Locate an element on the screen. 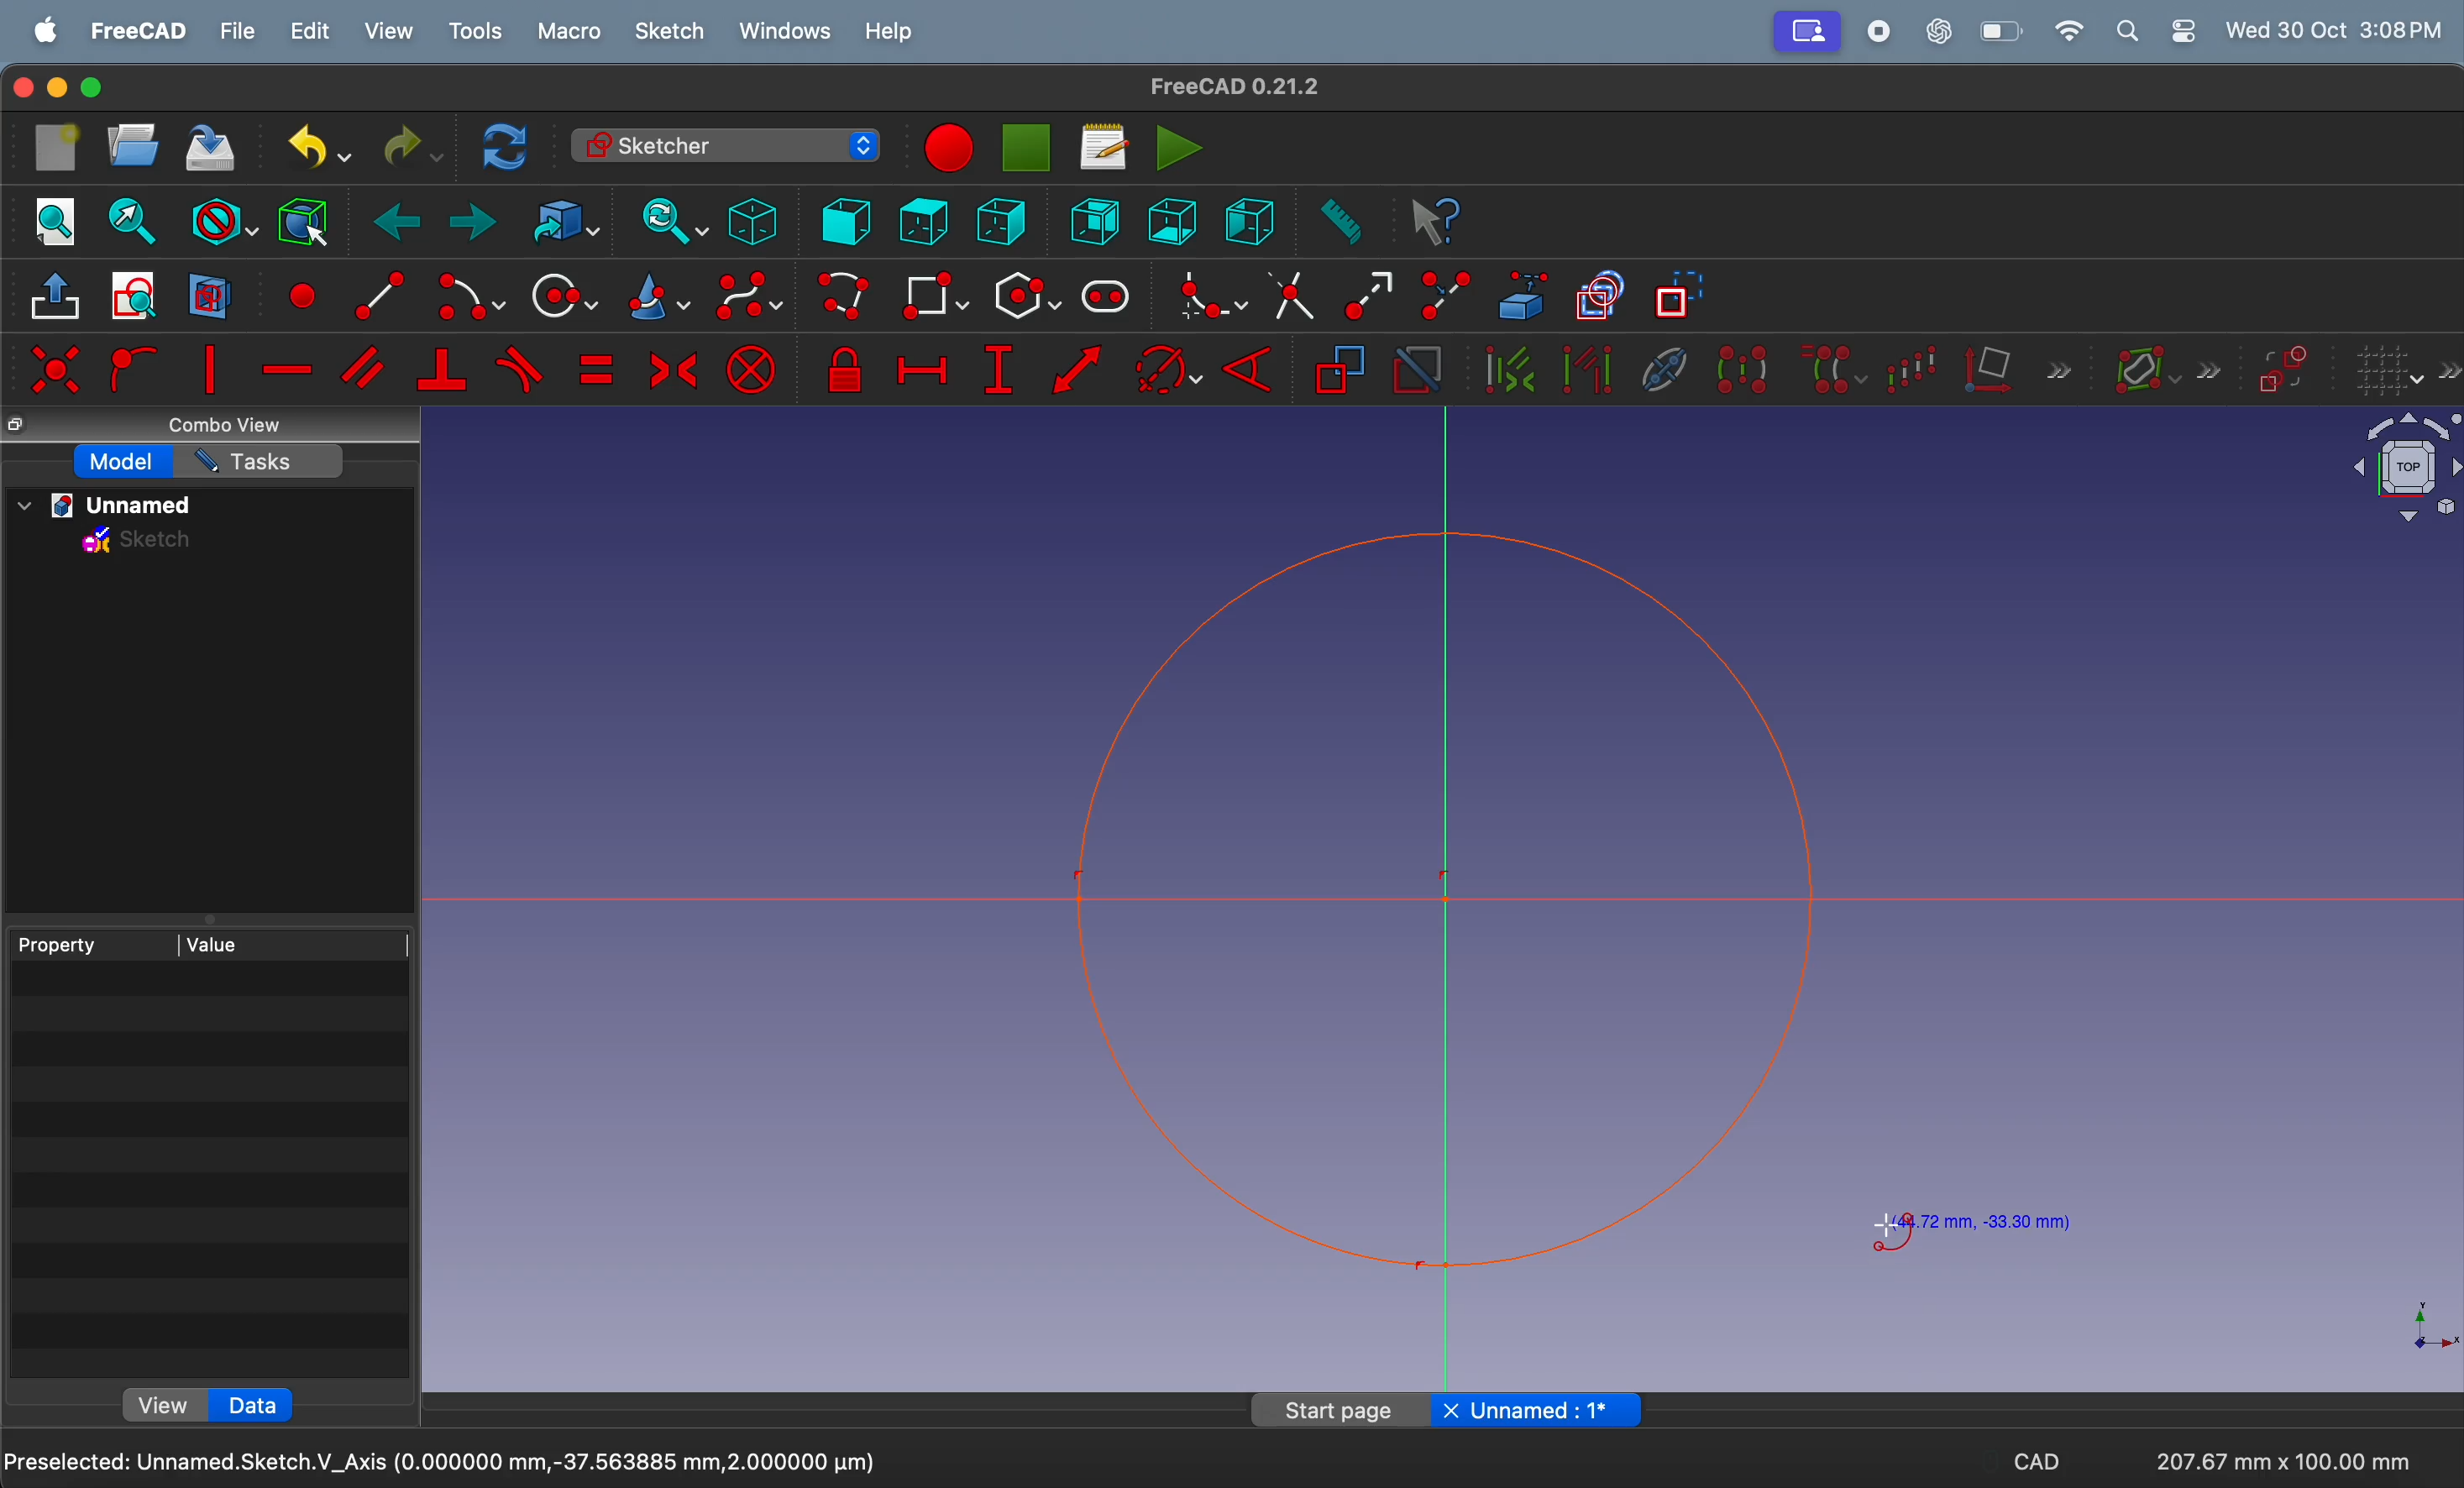 The width and height of the screenshot is (2464, 1488). constrain parallel is located at coordinates (367, 368).